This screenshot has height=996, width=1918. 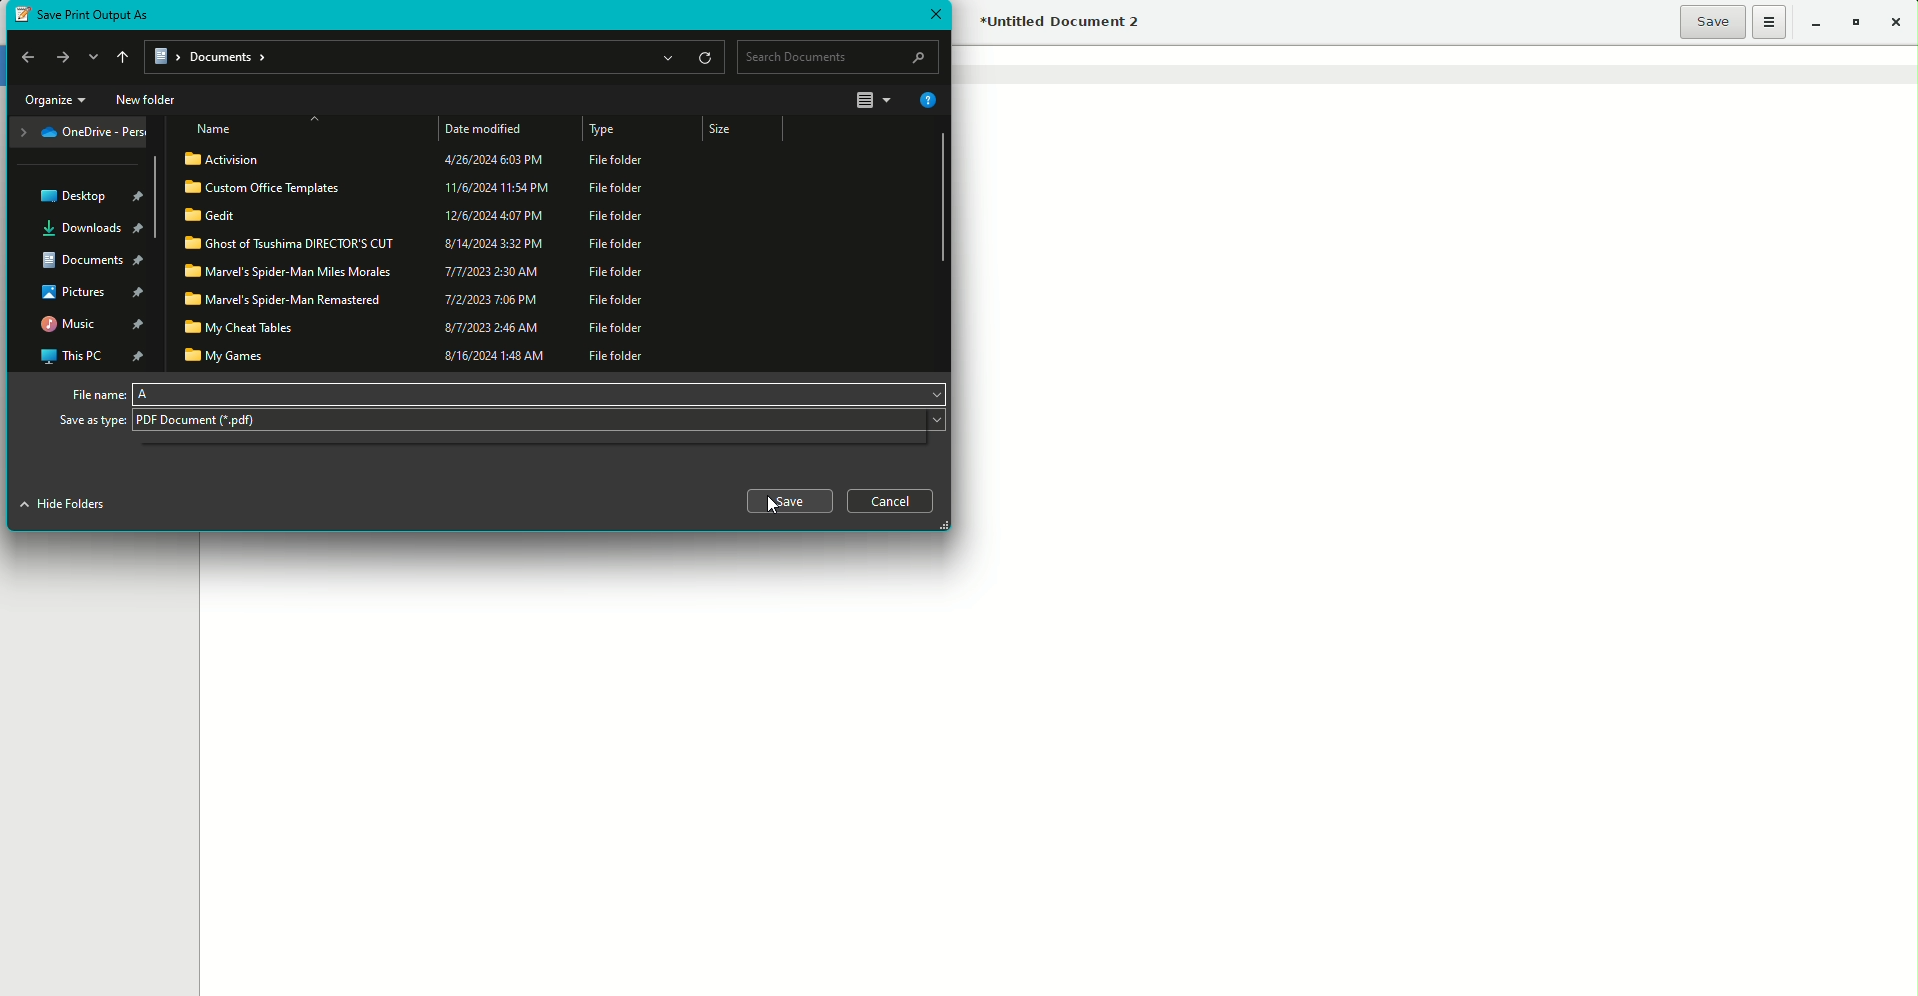 What do you see at coordinates (420, 328) in the screenshot?
I see `Cheat tables` at bounding box center [420, 328].